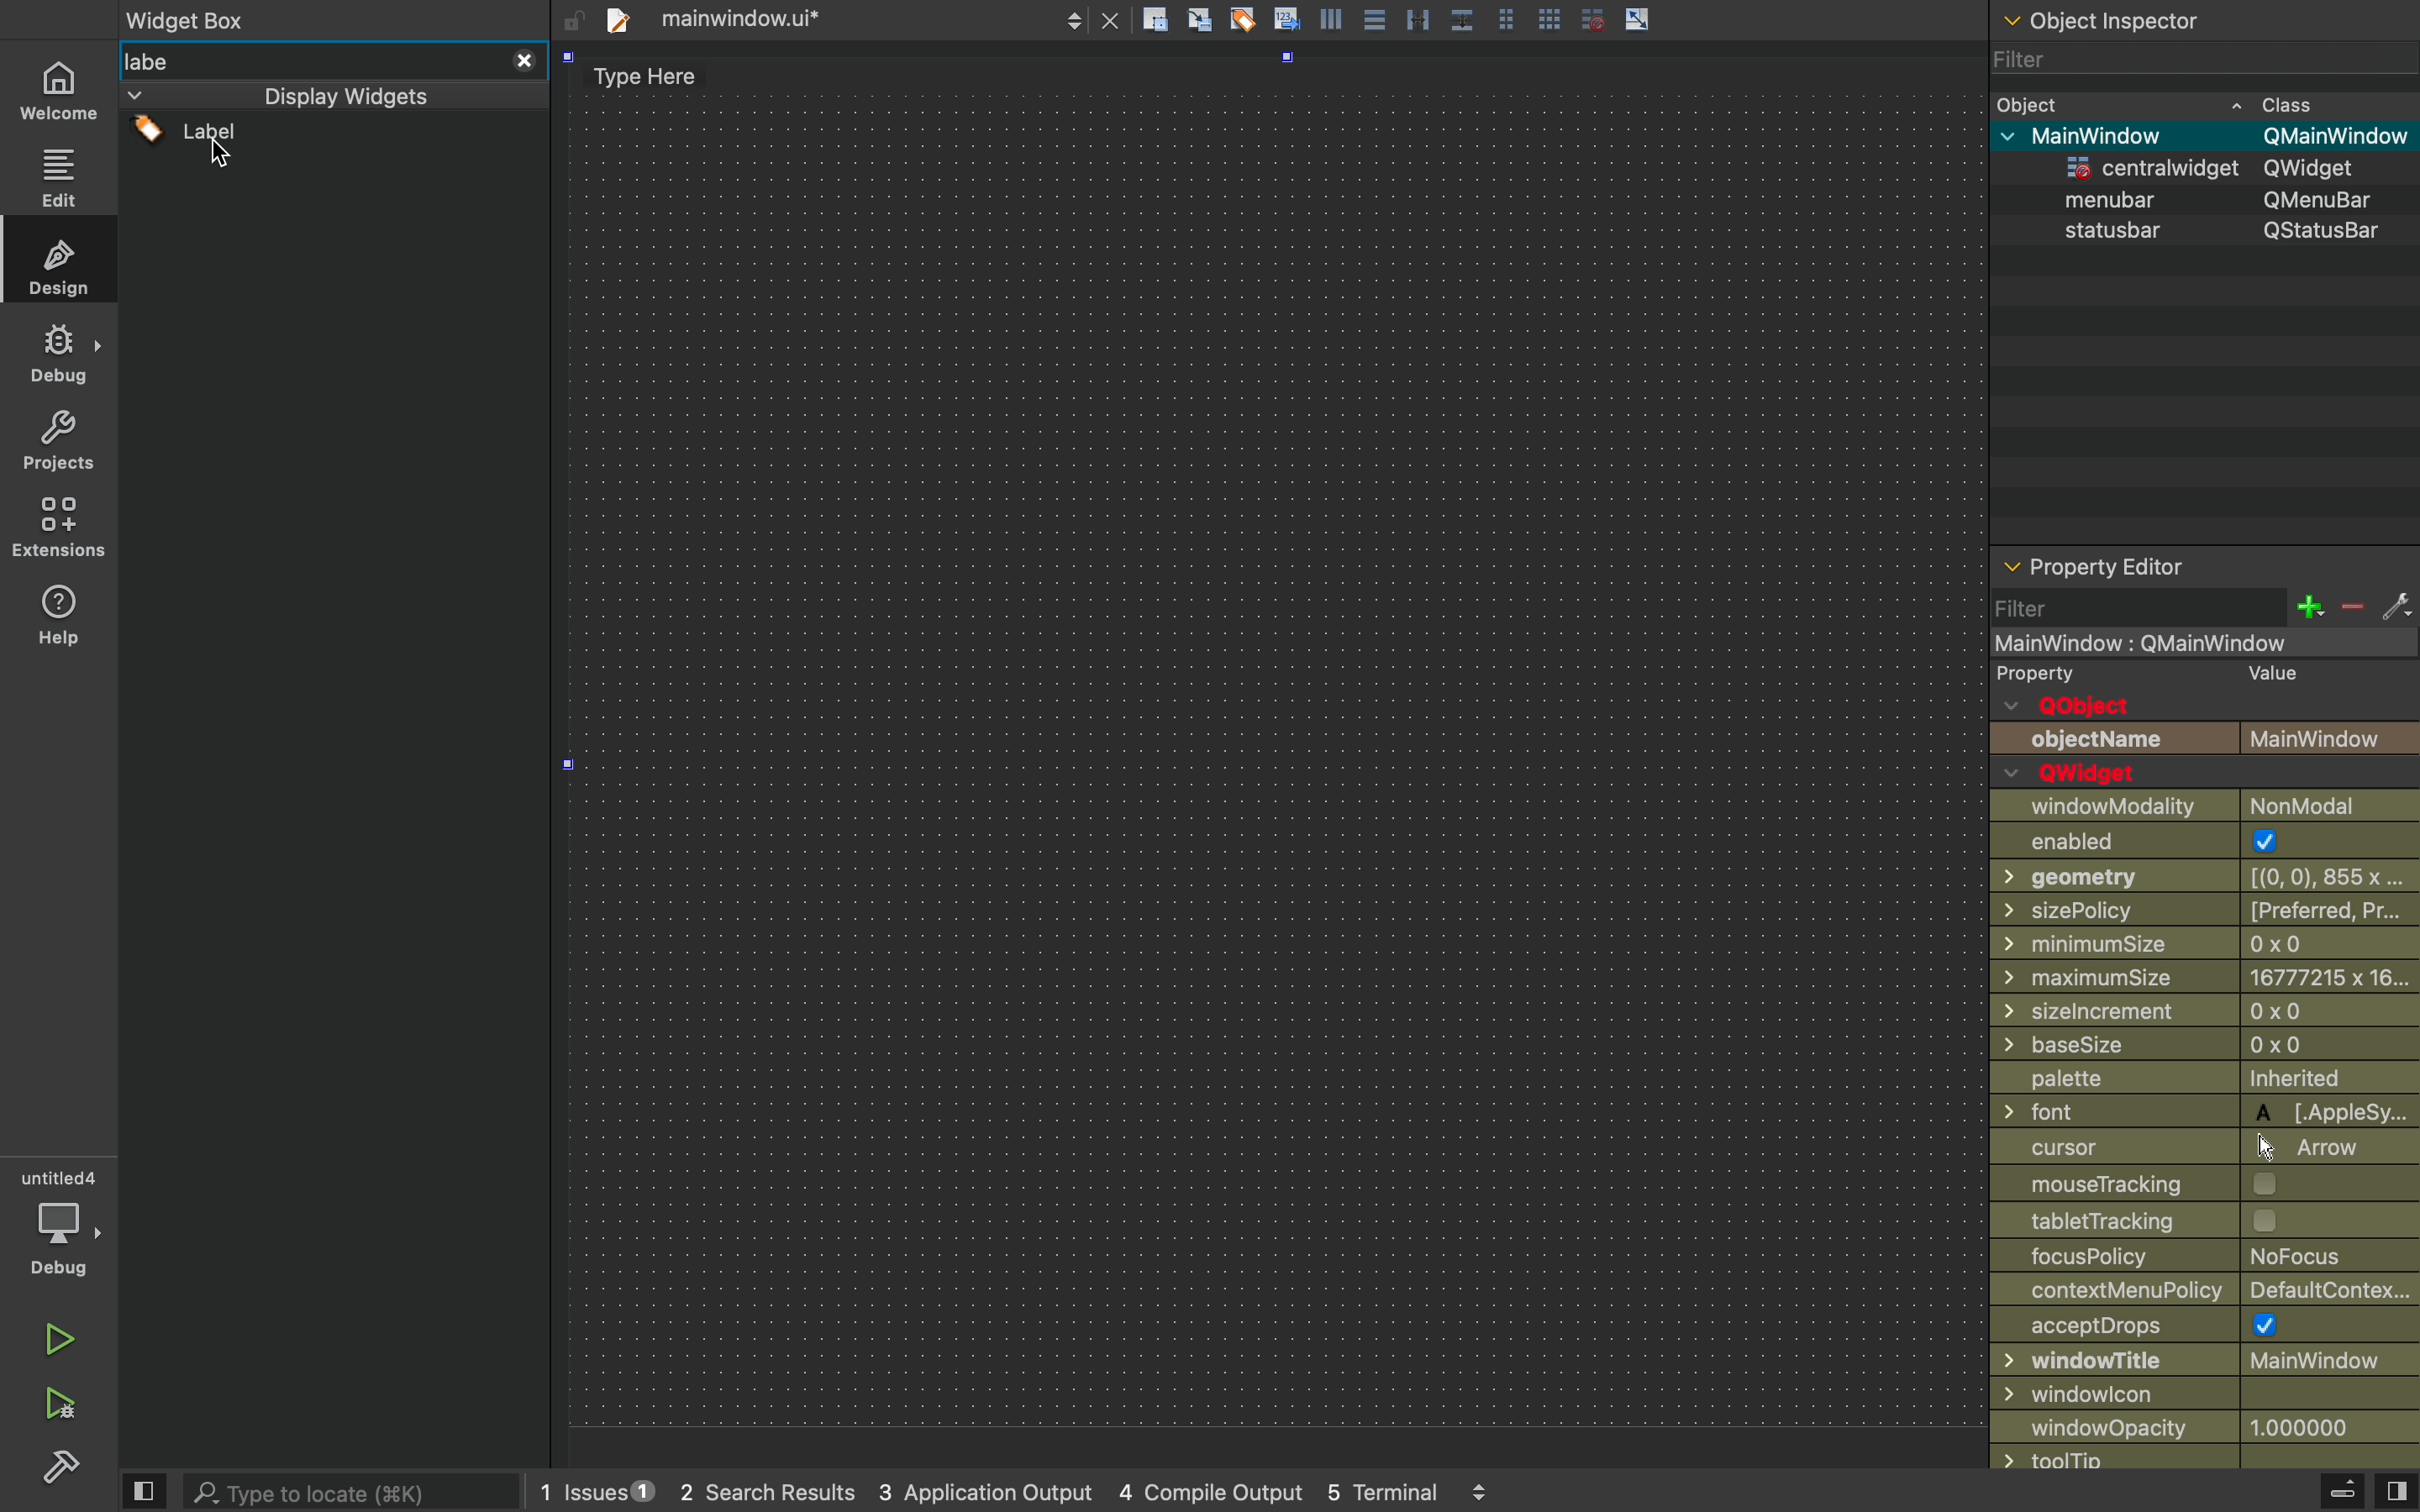 The height and width of the screenshot is (1512, 2420). I want to click on icon, so click(1202, 21).